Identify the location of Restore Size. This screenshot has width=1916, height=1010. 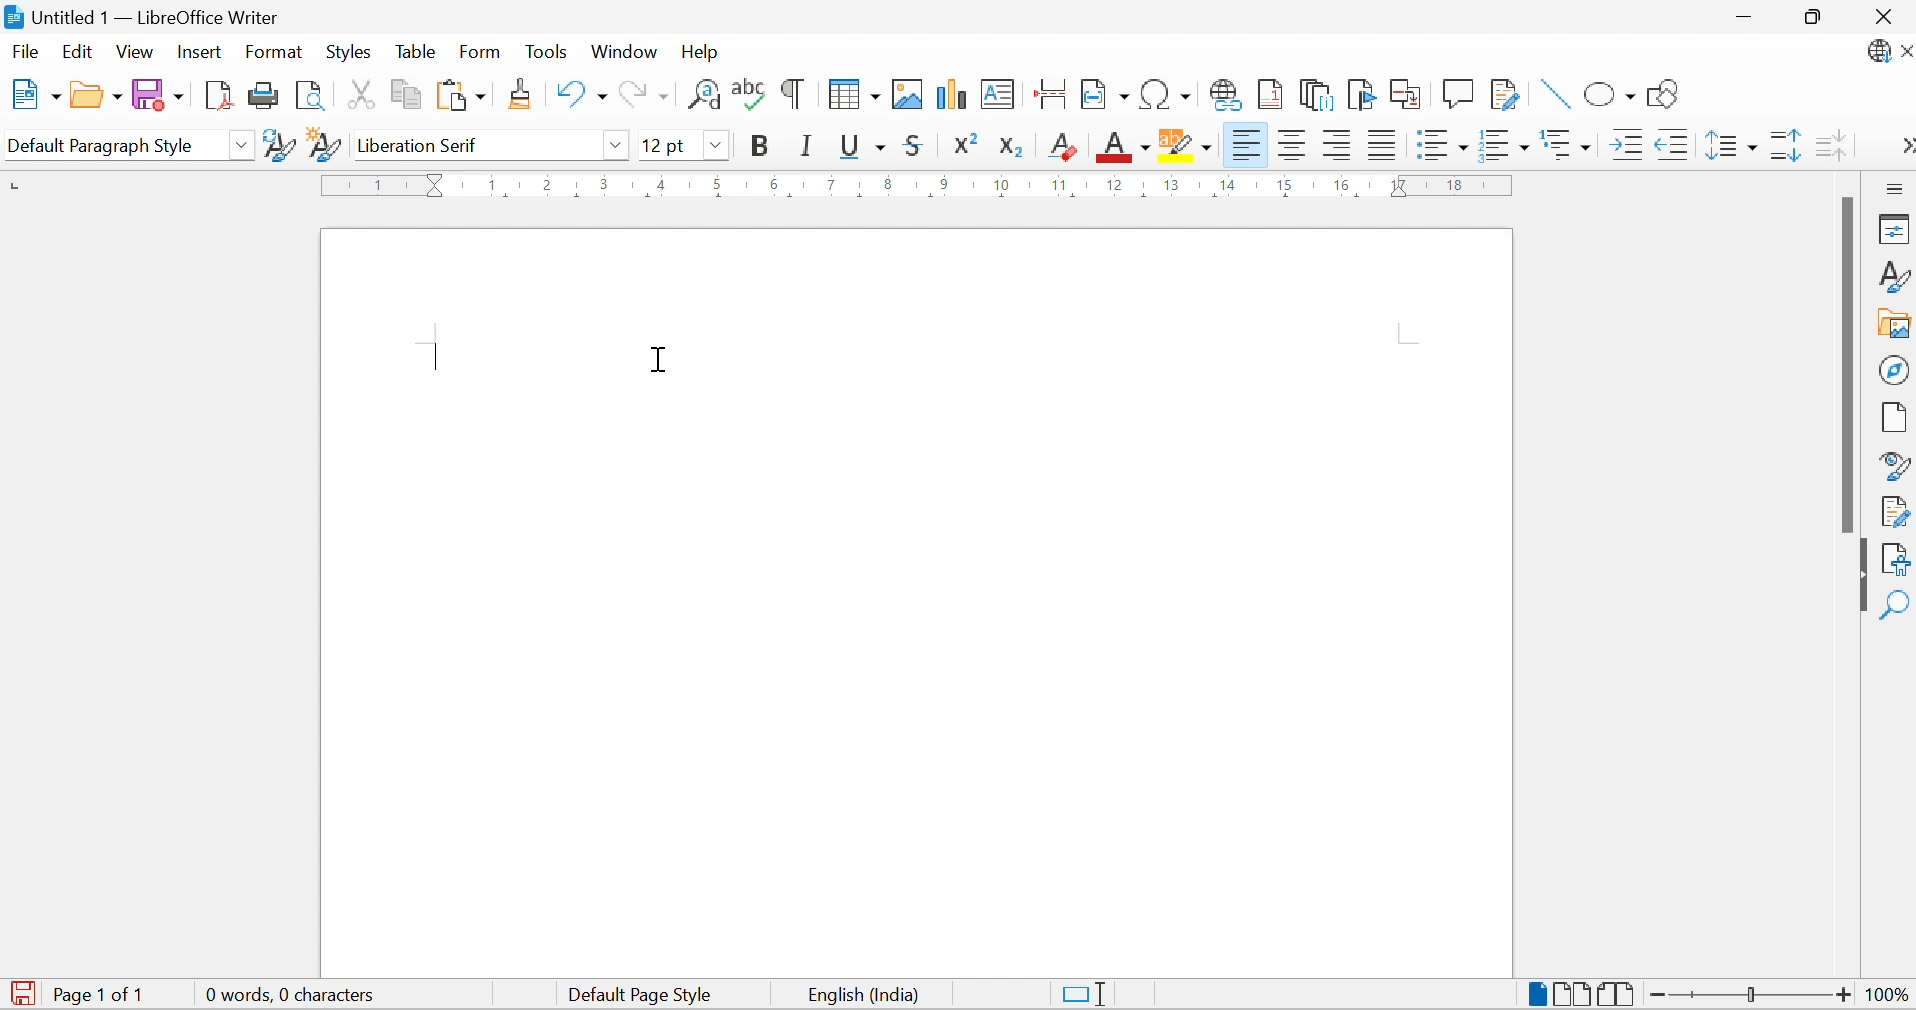
(1815, 21).